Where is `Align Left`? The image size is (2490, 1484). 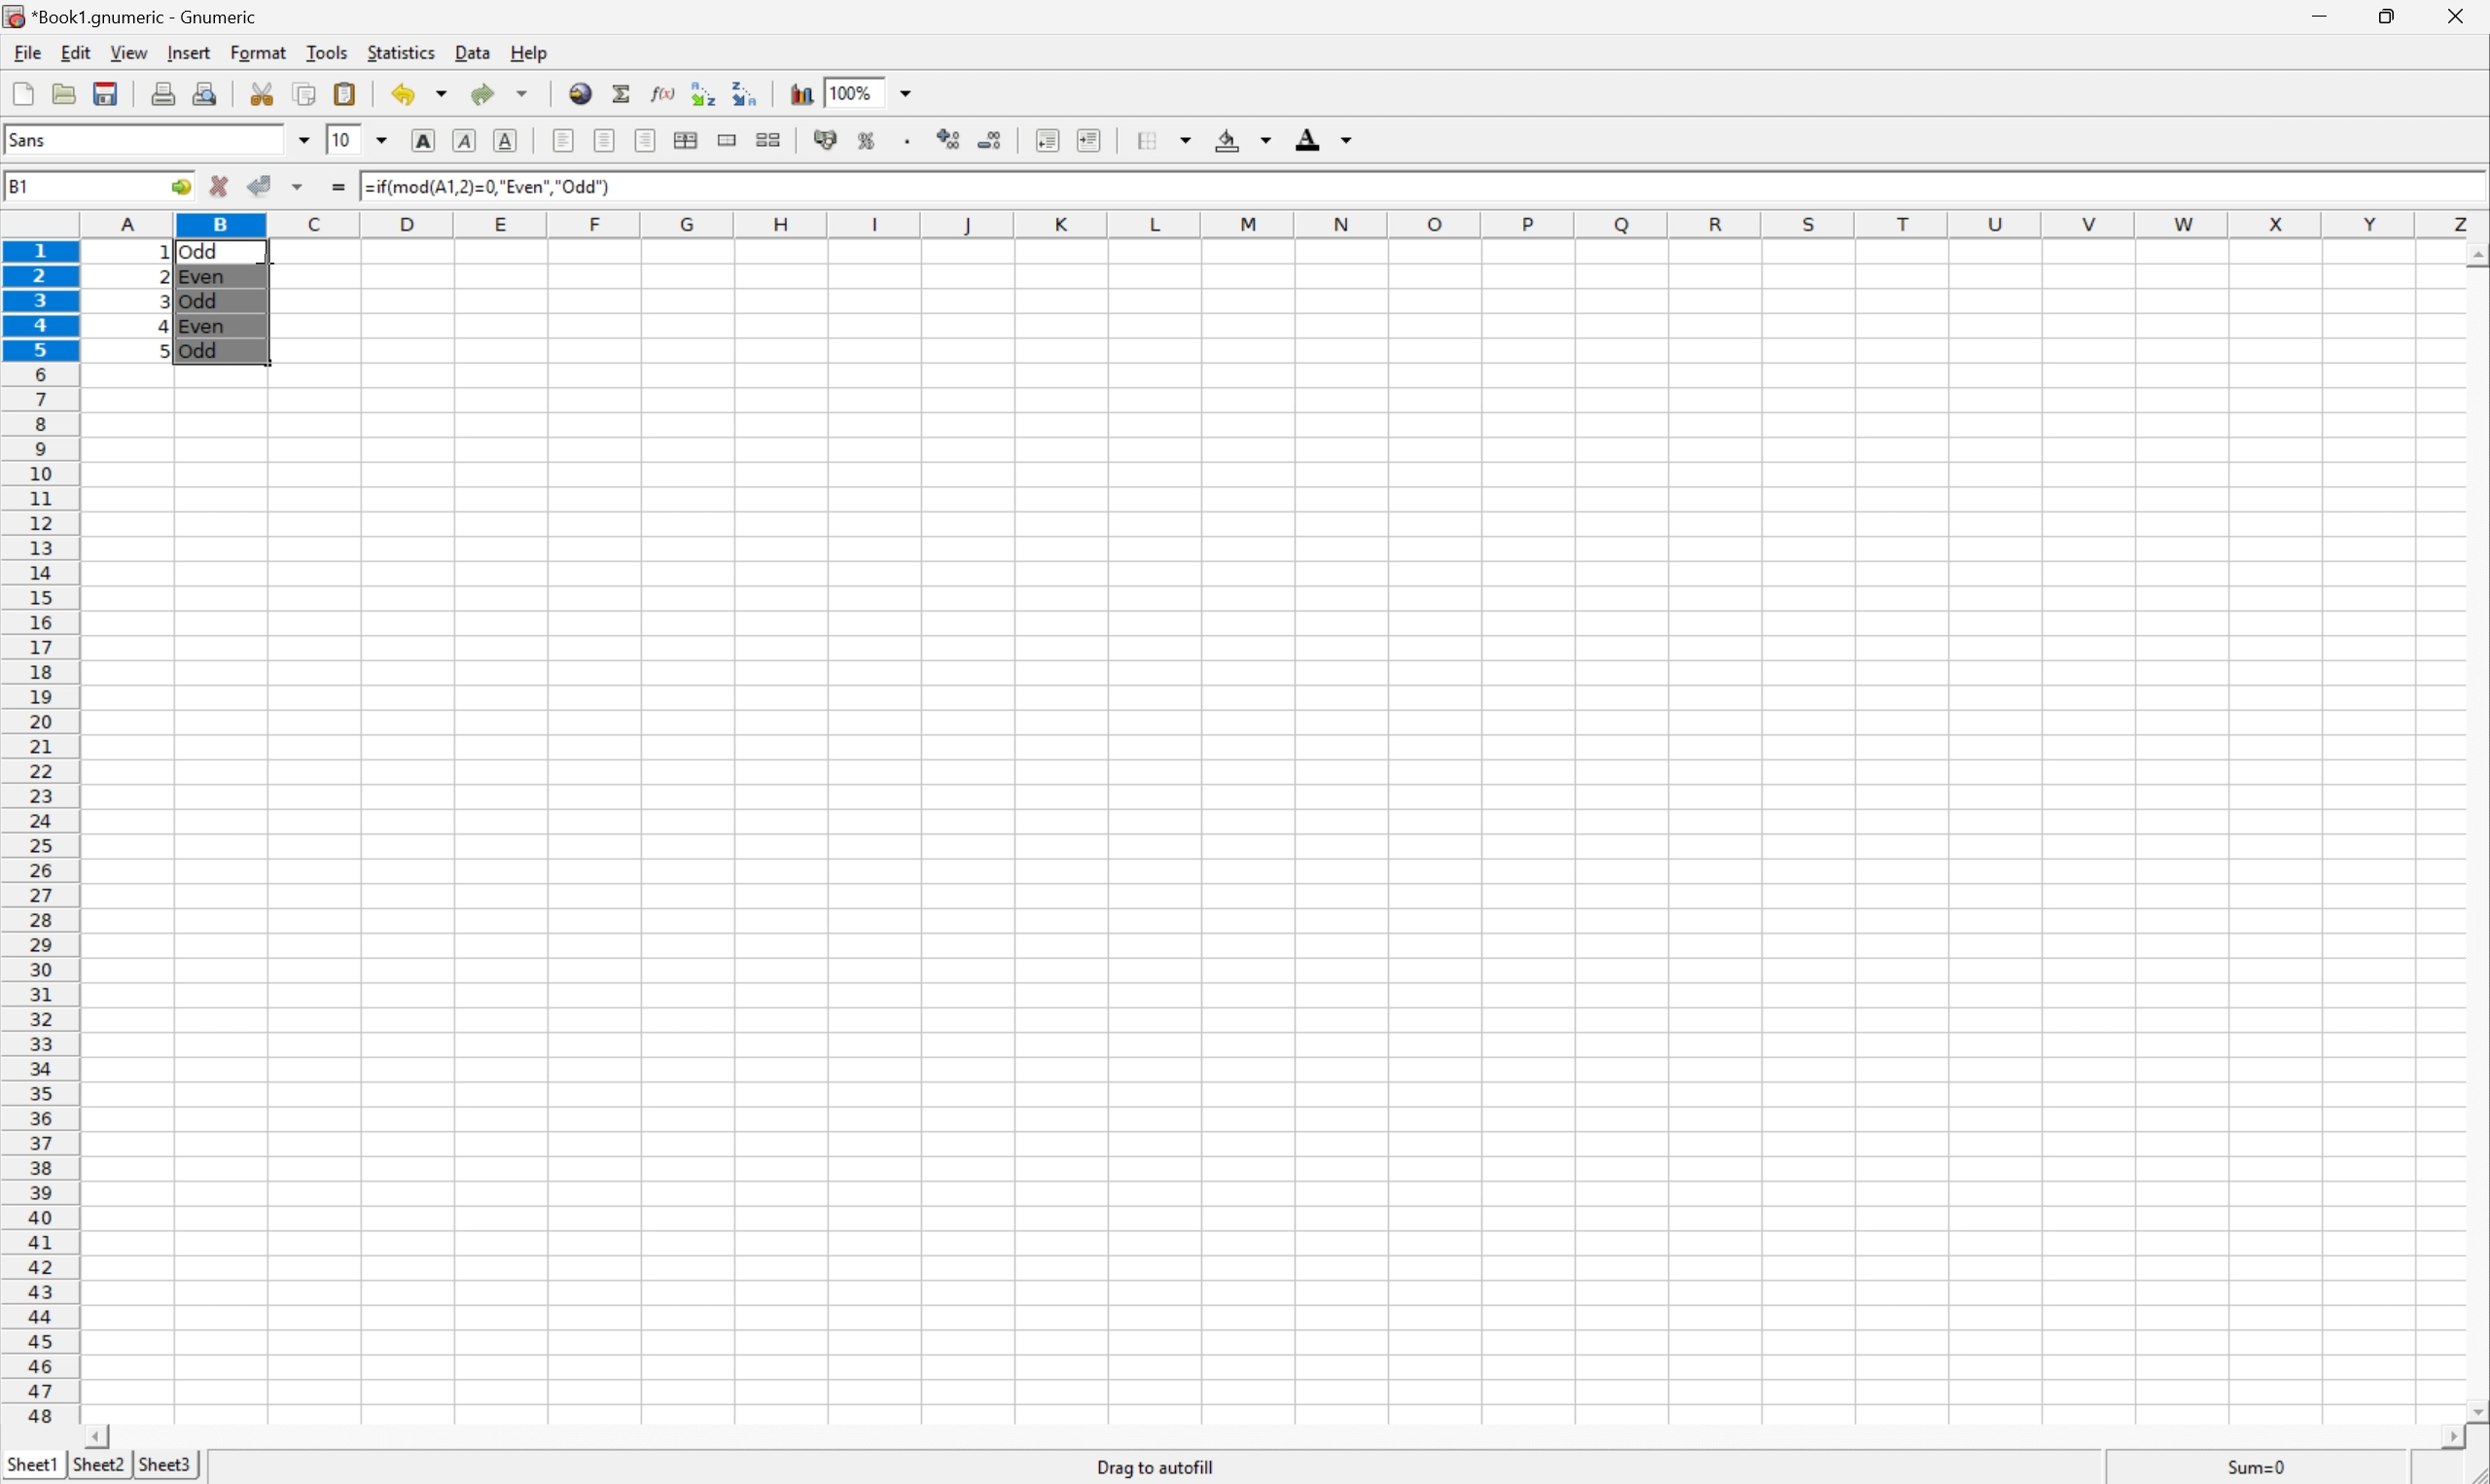 Align Left is located at coordinates (565, 141).